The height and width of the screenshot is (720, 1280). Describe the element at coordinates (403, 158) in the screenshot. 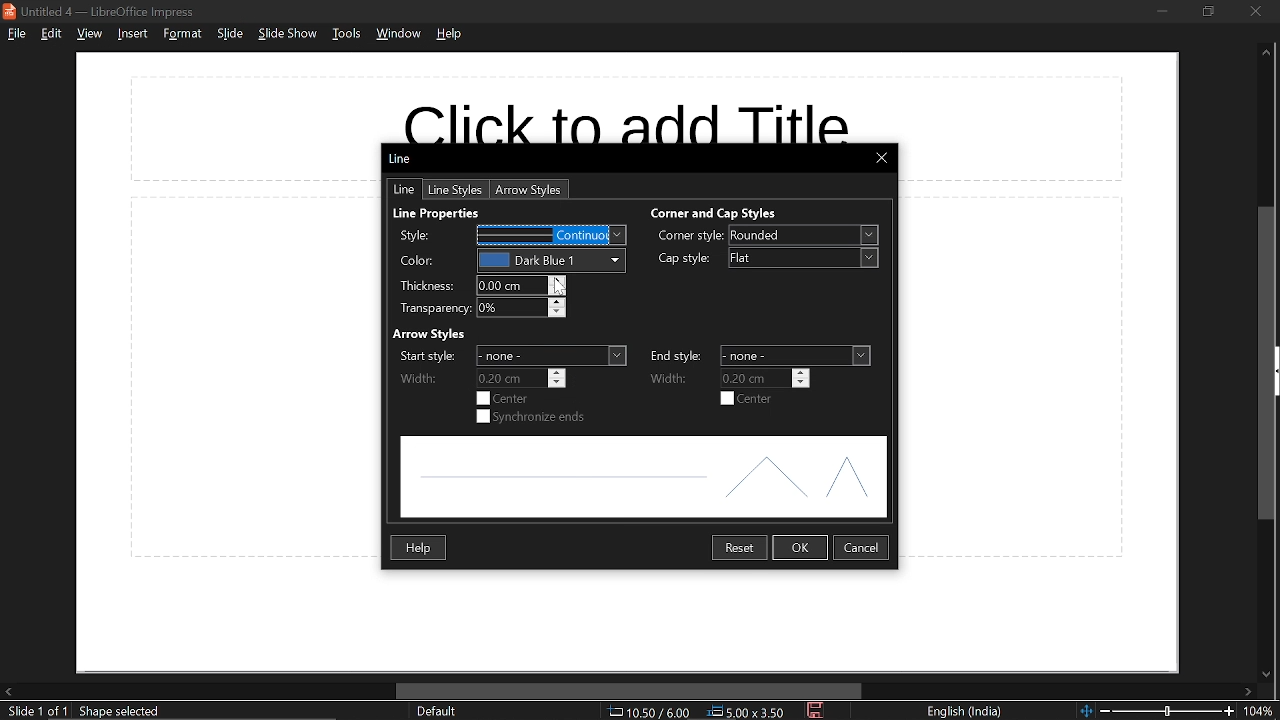

I see `Current window` at that location.